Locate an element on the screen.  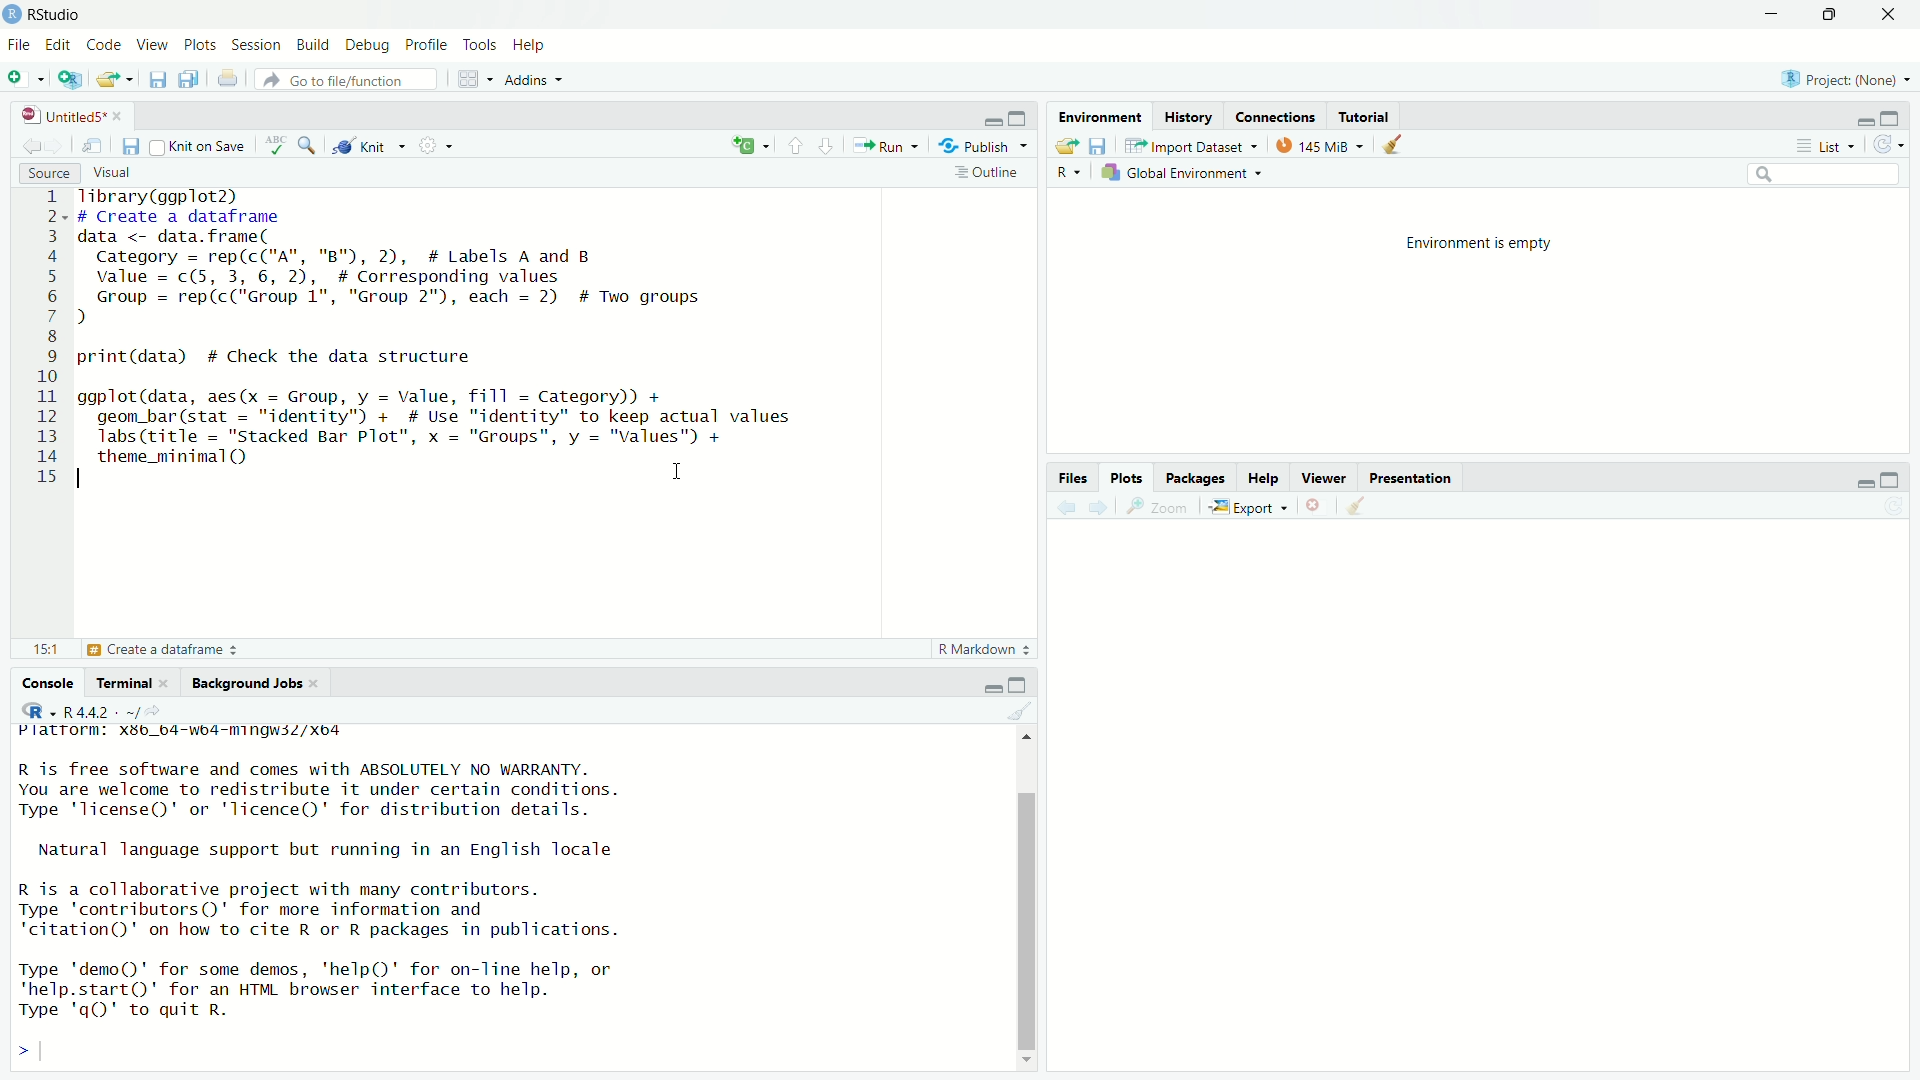
Workspace panes is located at coordinates (471, 79).